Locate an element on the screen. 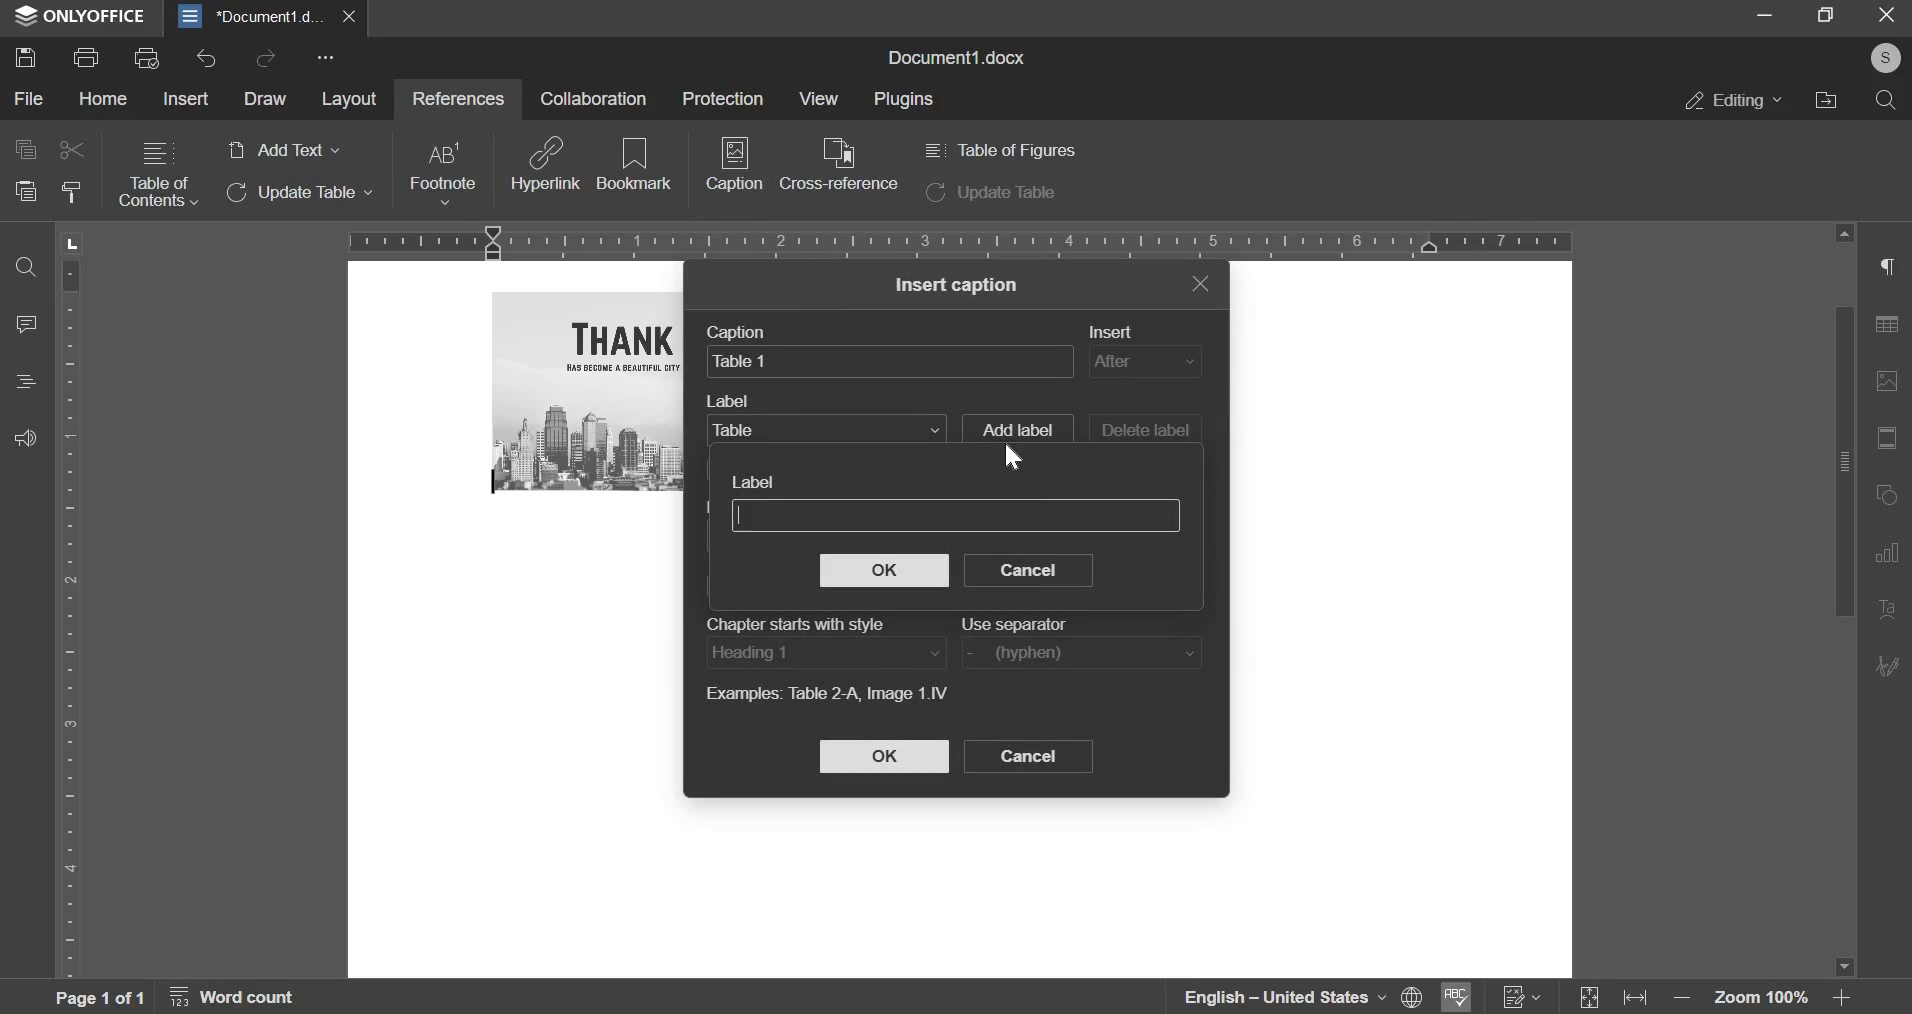  delete label is located at coordinates (1145, 431).